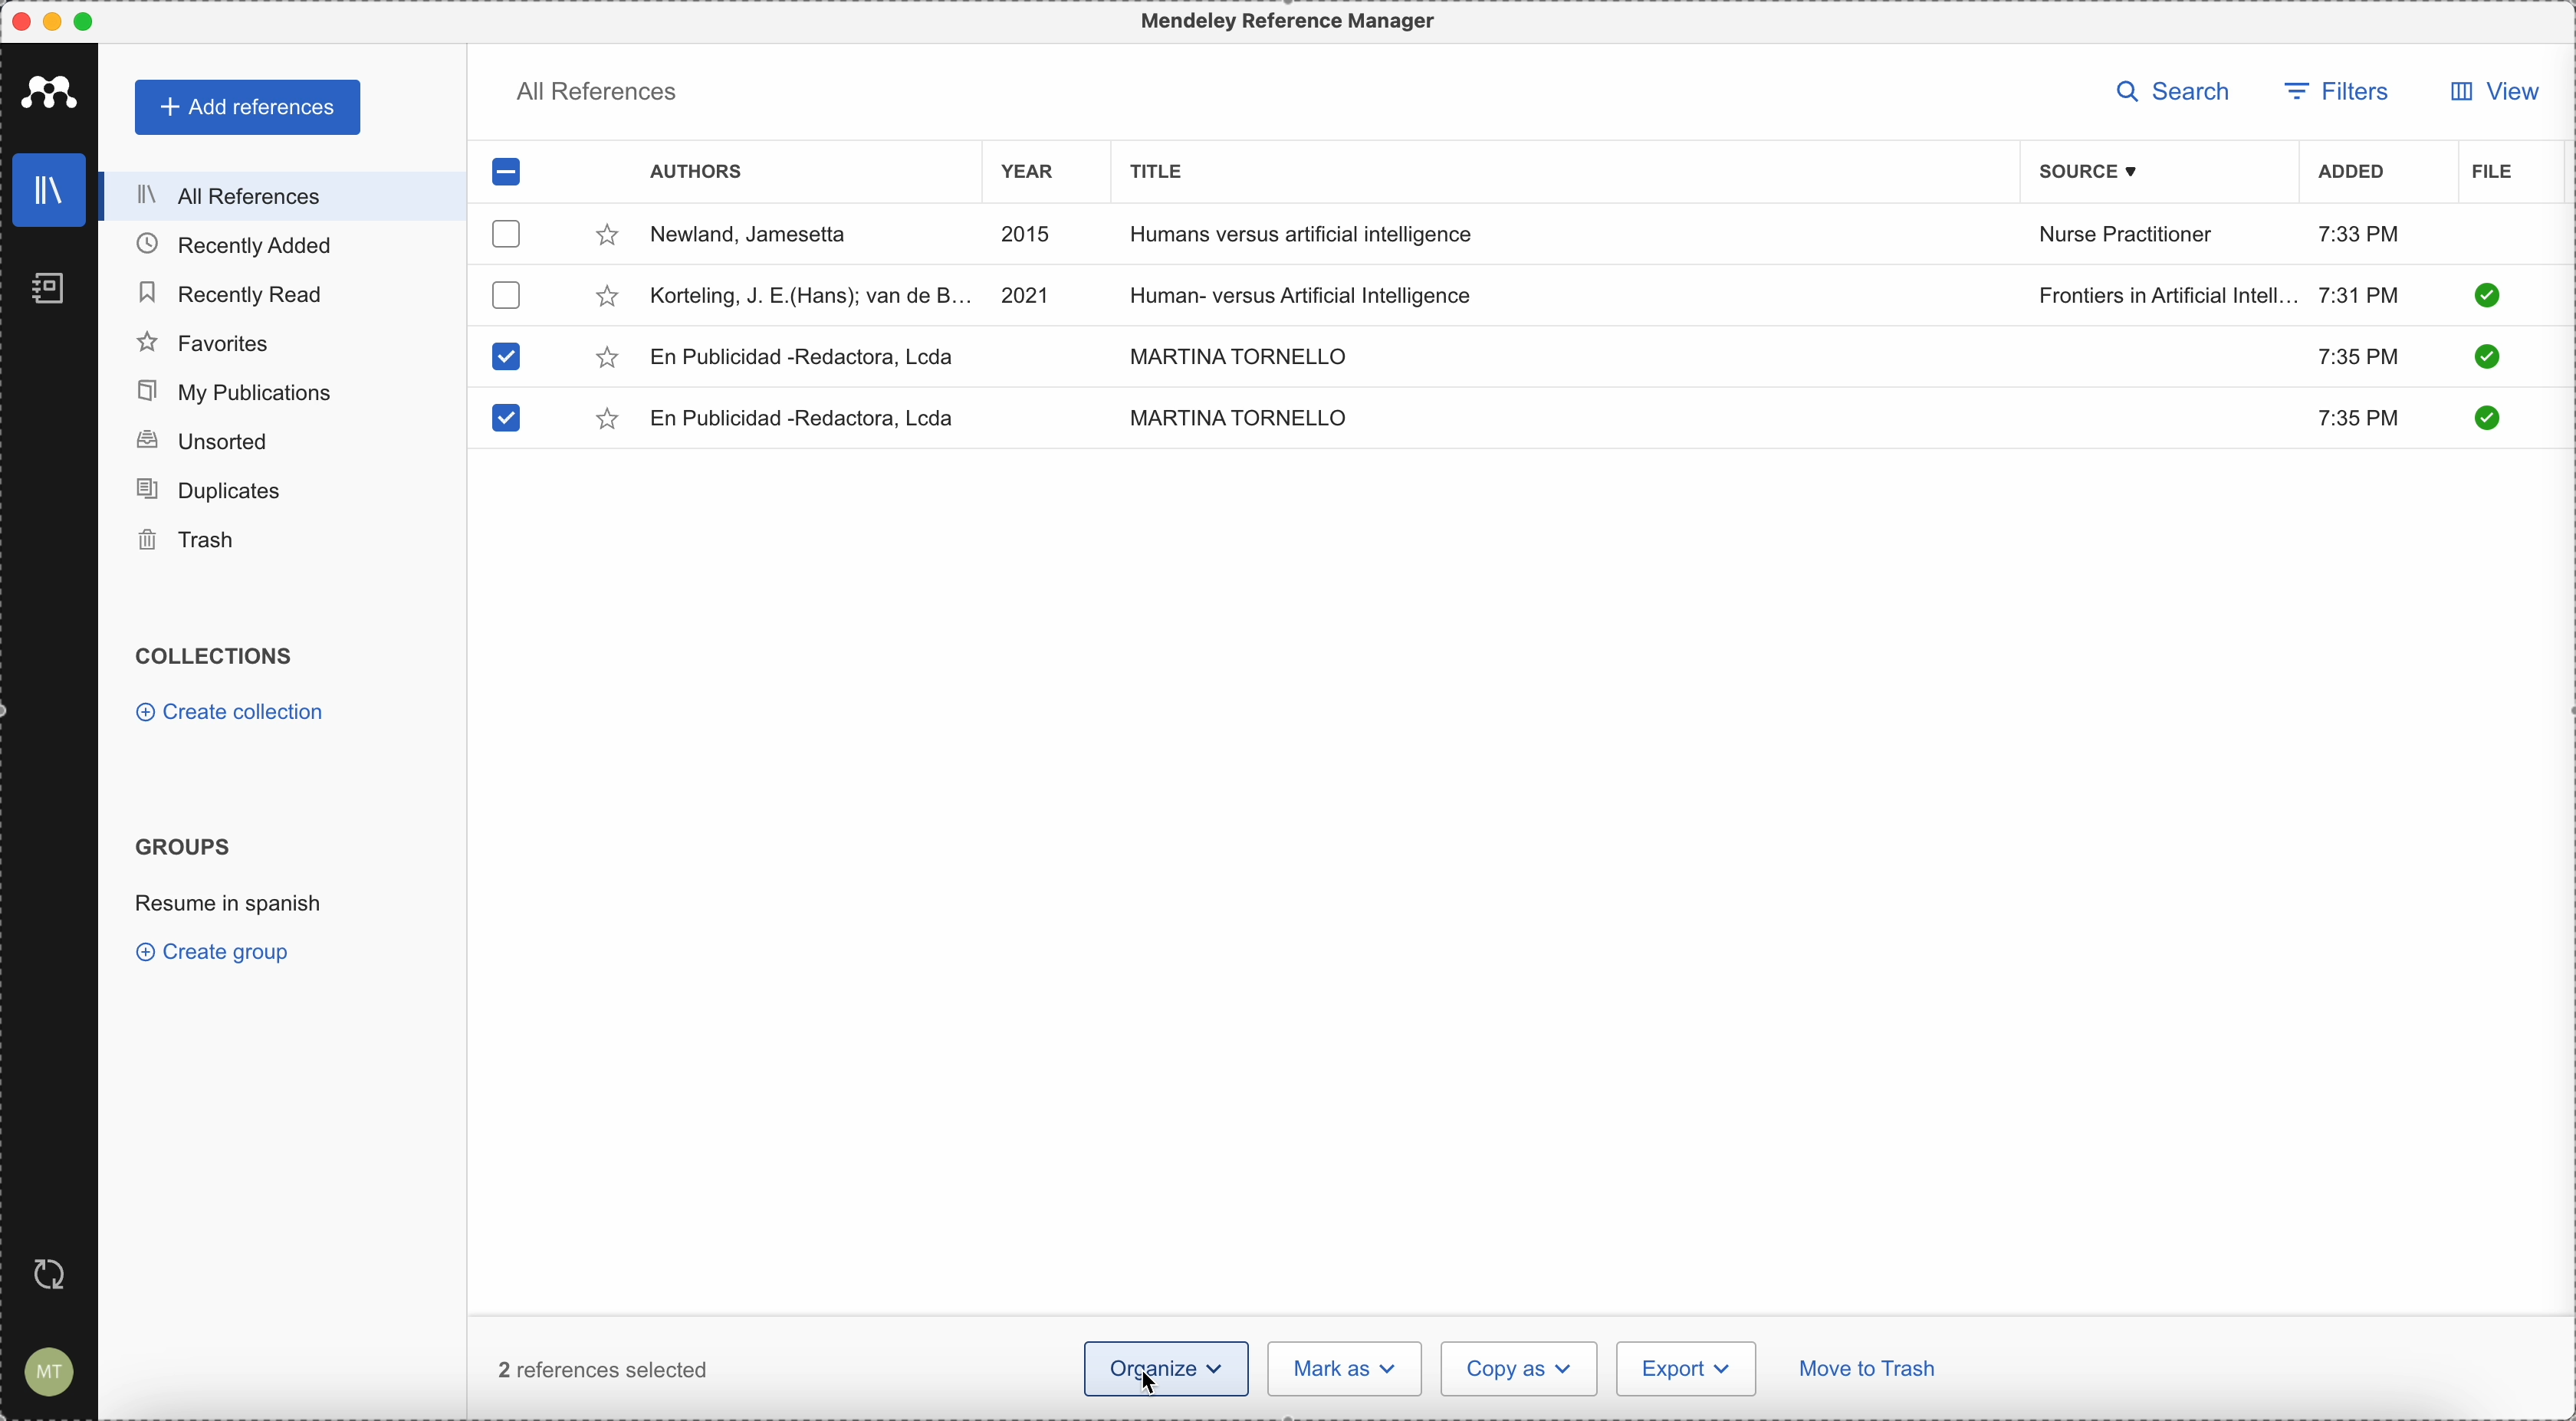 Image resolution: width=2576 pixels, height=1421 pixels. I want to click on checkbox, so click(509, 233).